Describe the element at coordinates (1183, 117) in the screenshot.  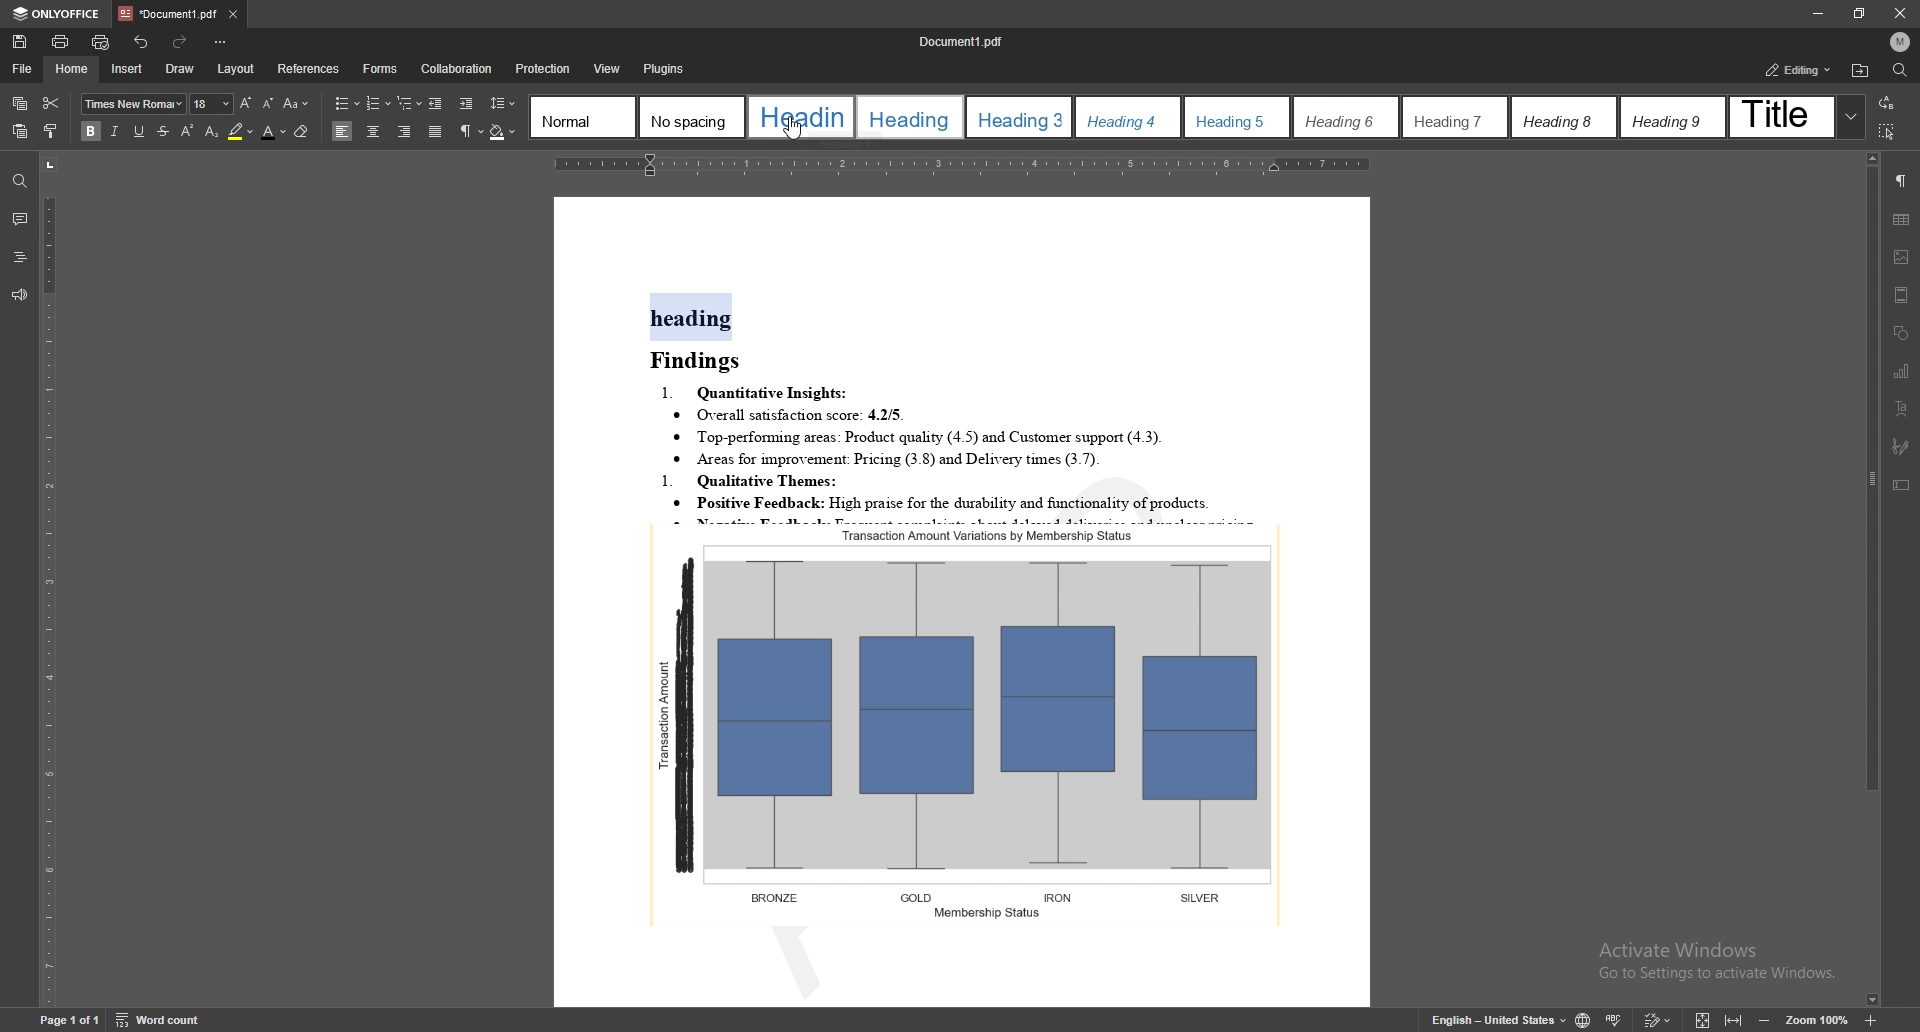
I see `heading styles` at that location.